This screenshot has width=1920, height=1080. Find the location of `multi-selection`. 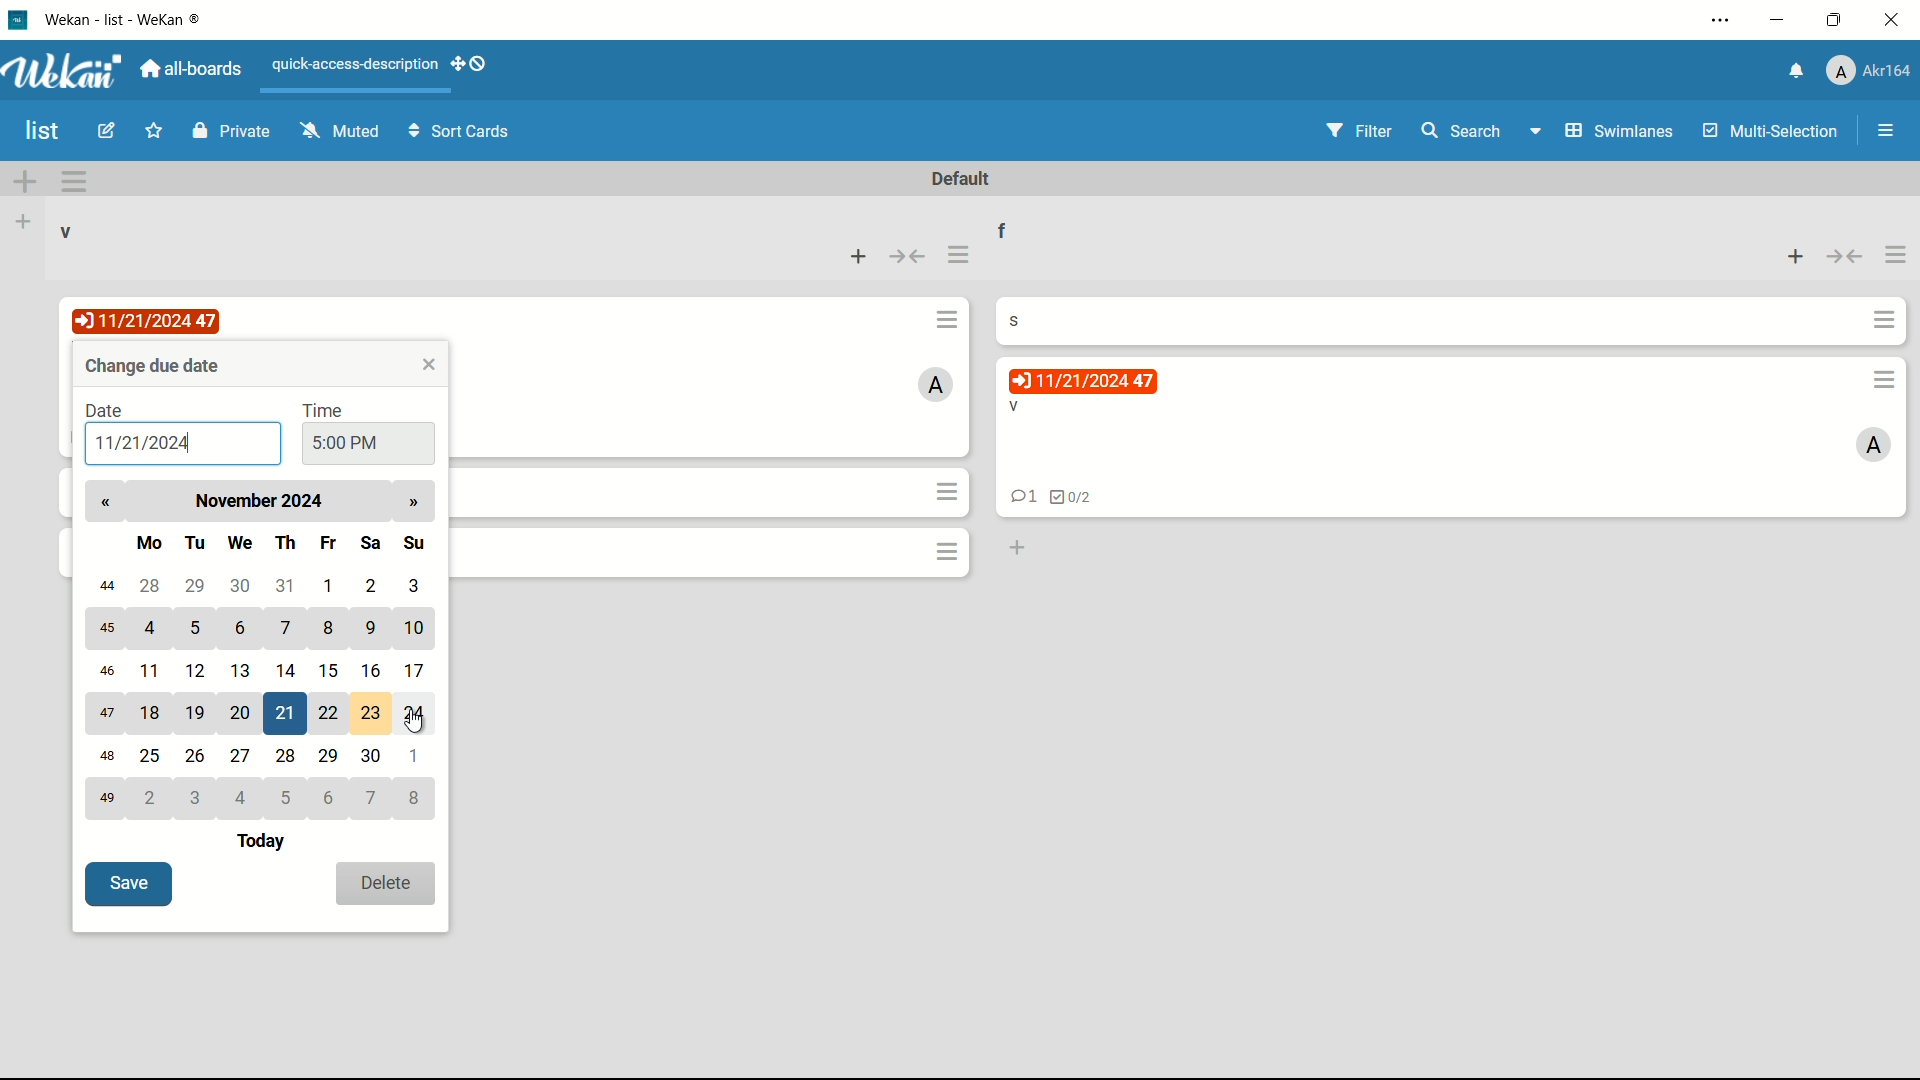

multi-selection is located at coordinates (1768, 130).